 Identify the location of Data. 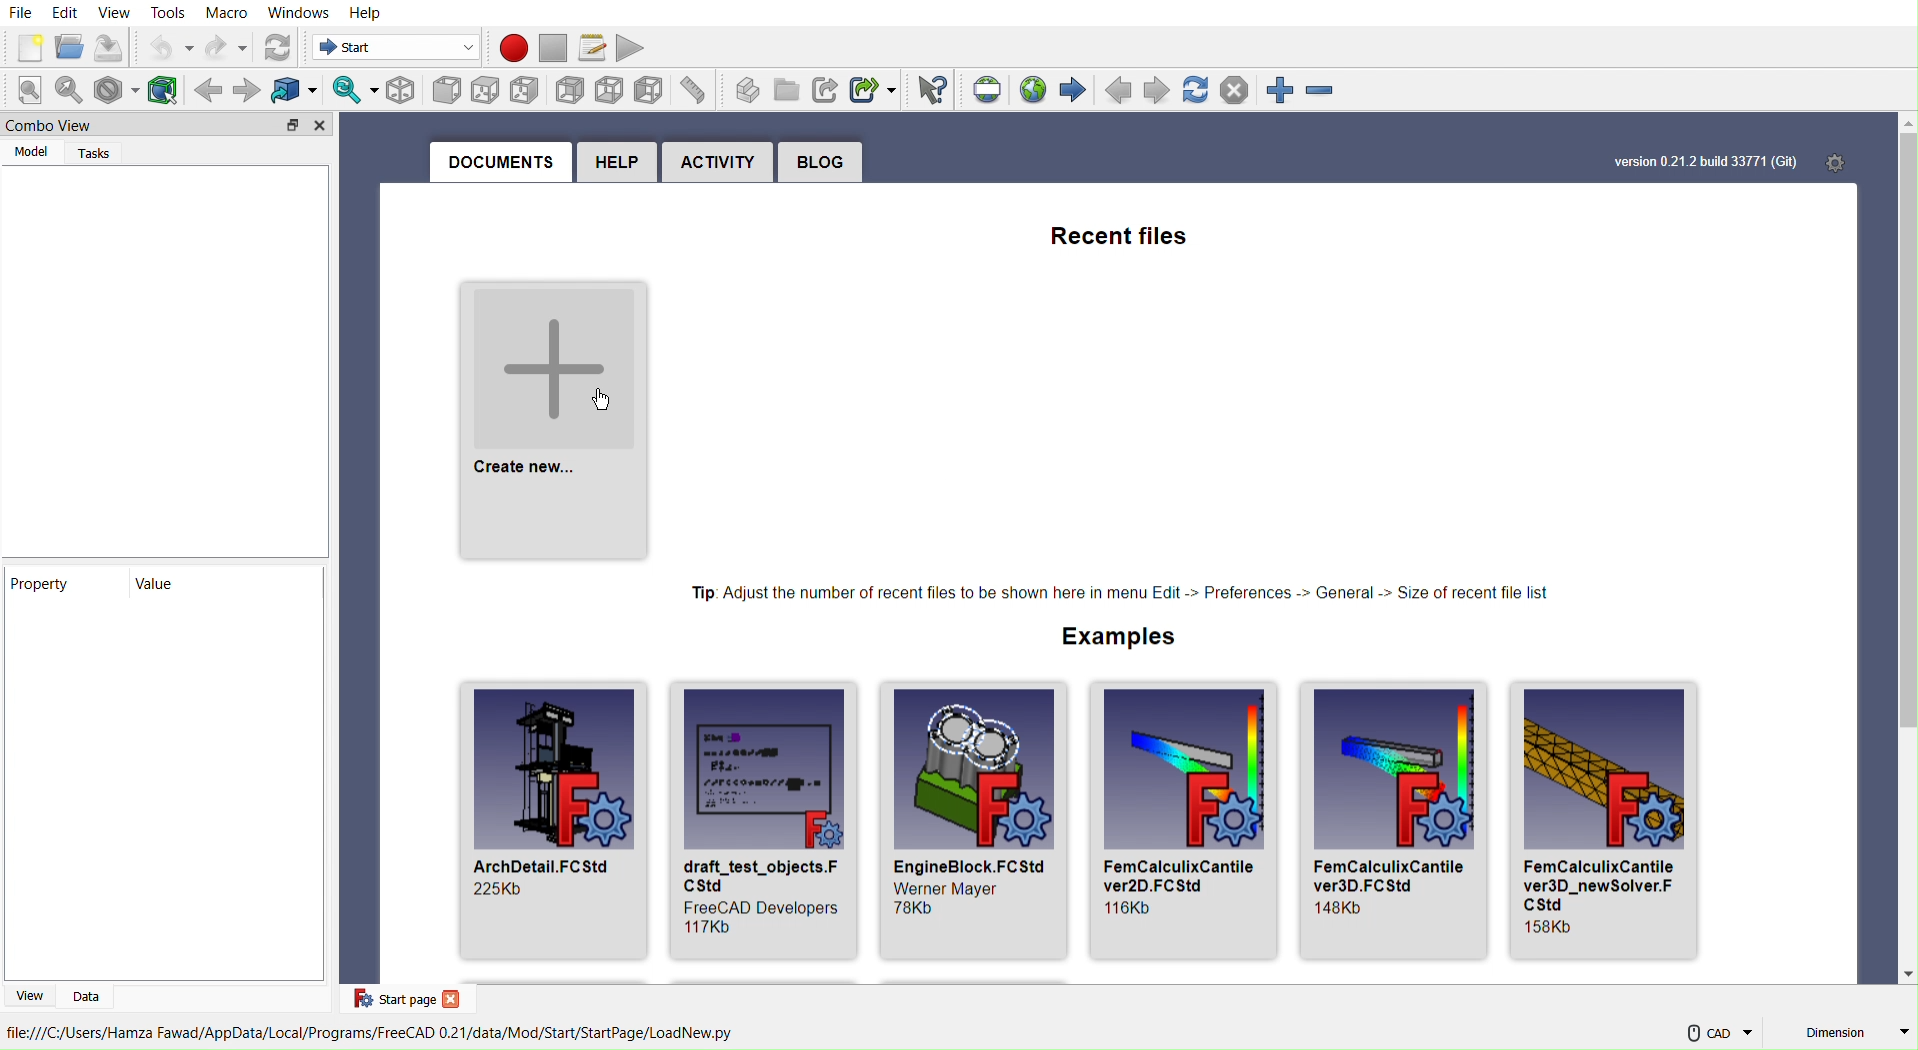
(92, 994).